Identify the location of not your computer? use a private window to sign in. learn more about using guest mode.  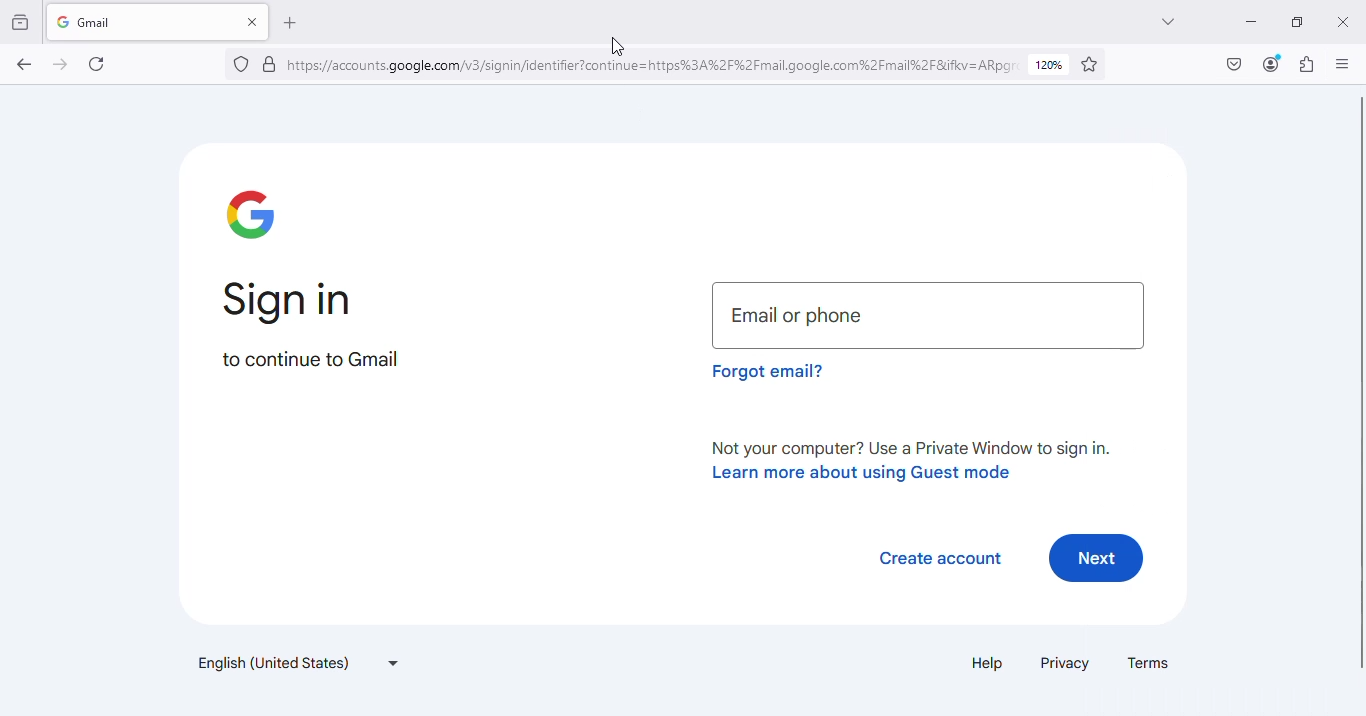
(916, 461).